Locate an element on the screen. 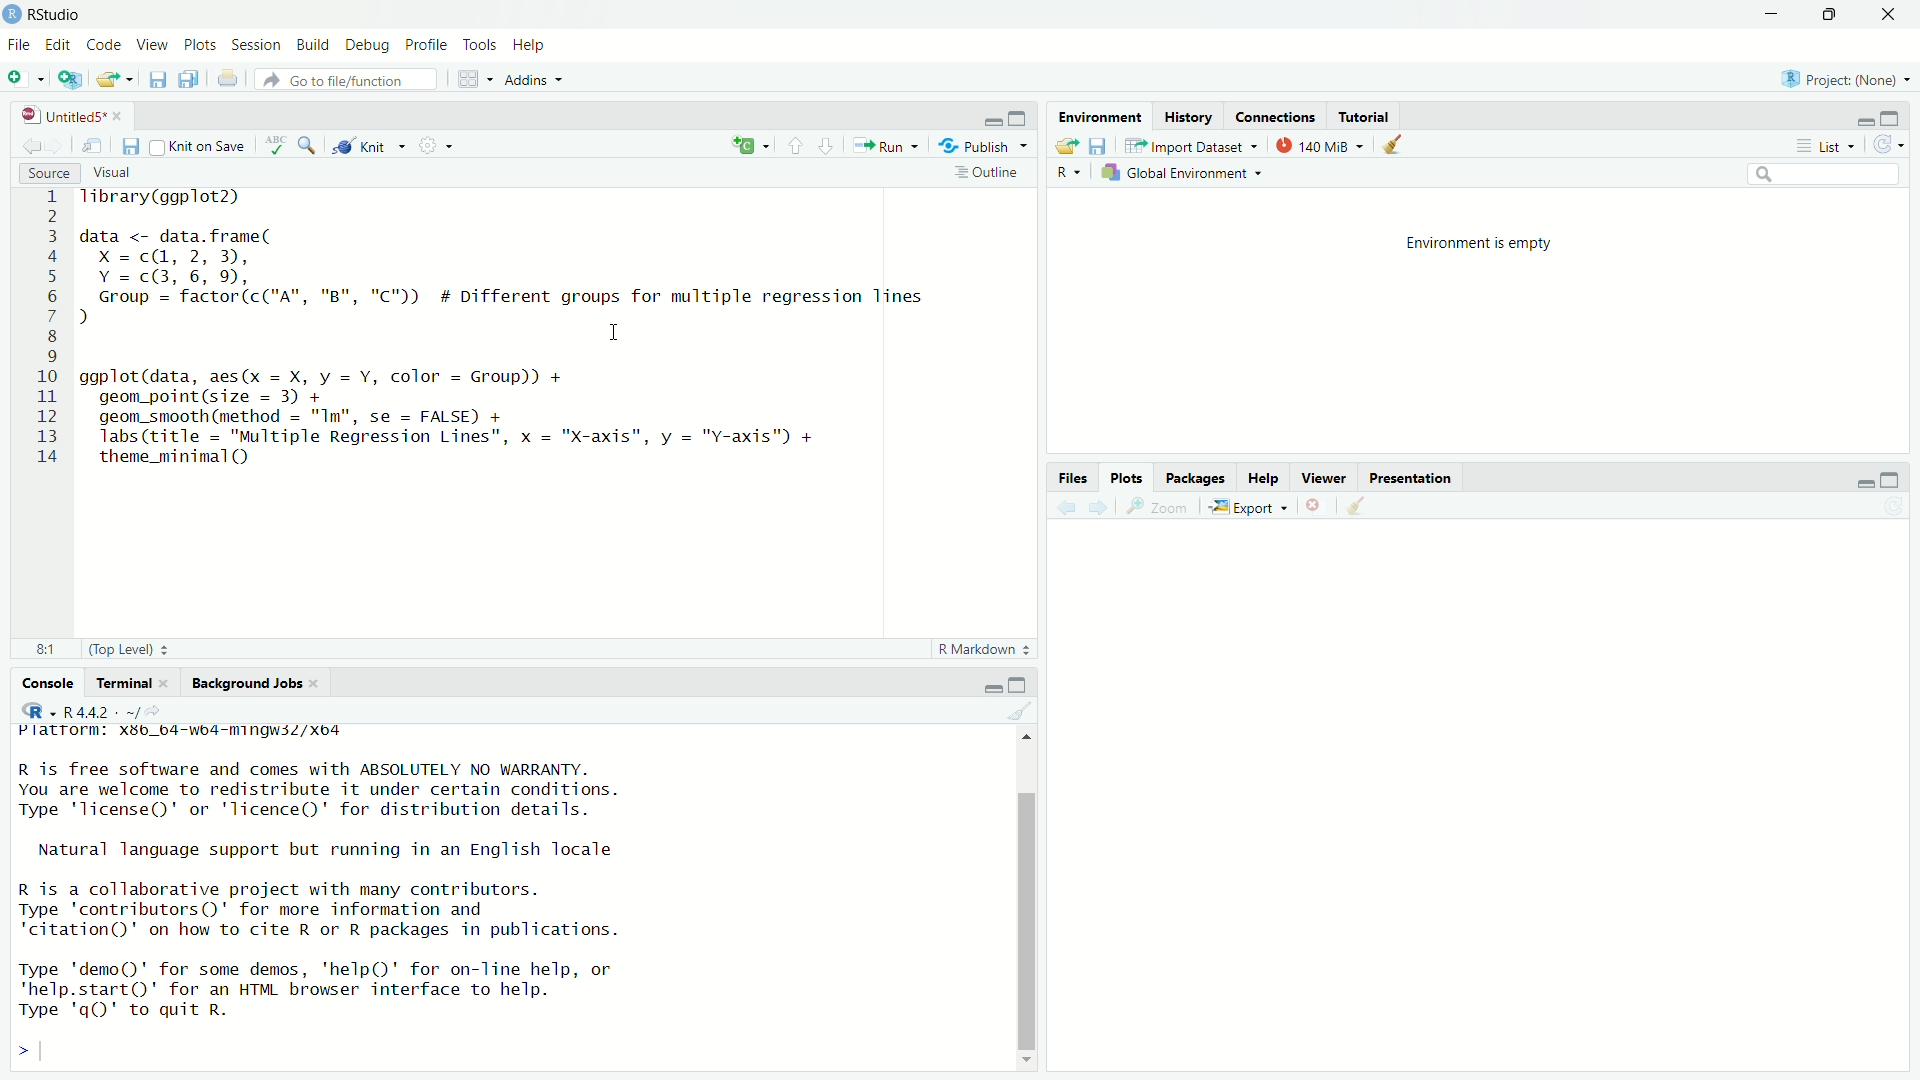  minimise is located at coordinates (1771, 12).